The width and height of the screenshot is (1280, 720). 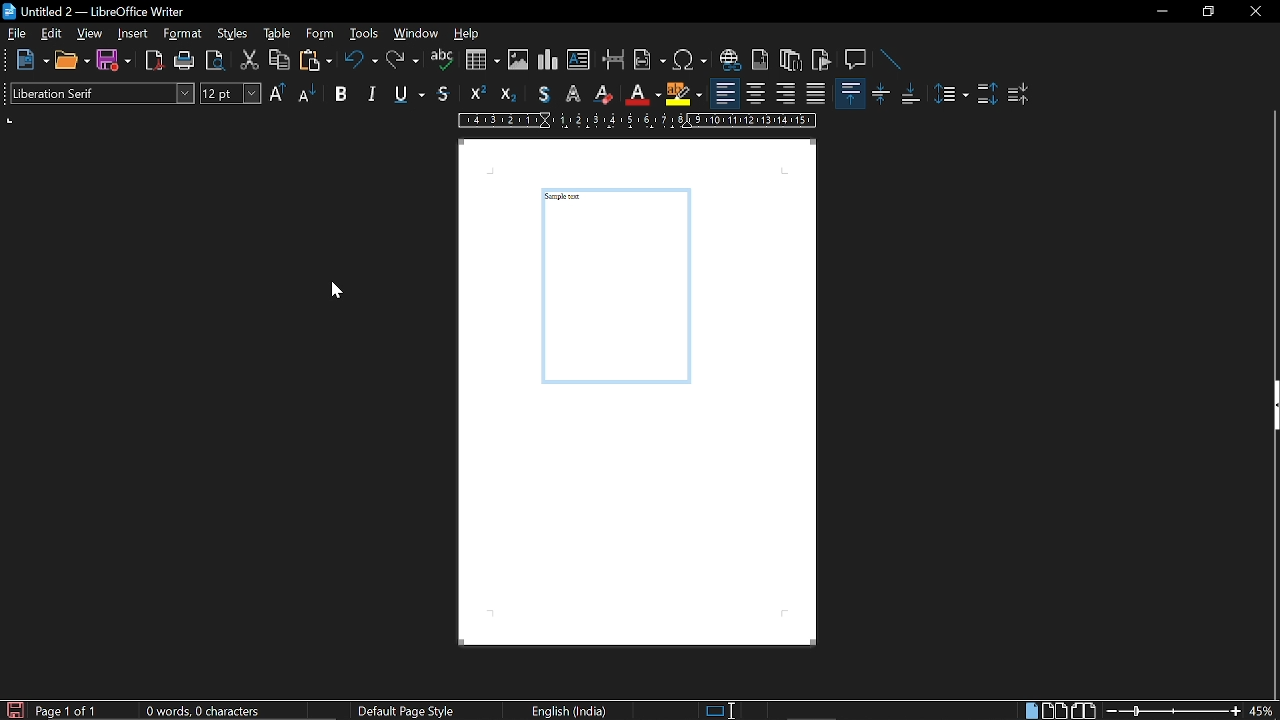 What do you see at coordinates (153, 60) in the screenshot?
I see `export as pdf` at bounding box center [153, 60].